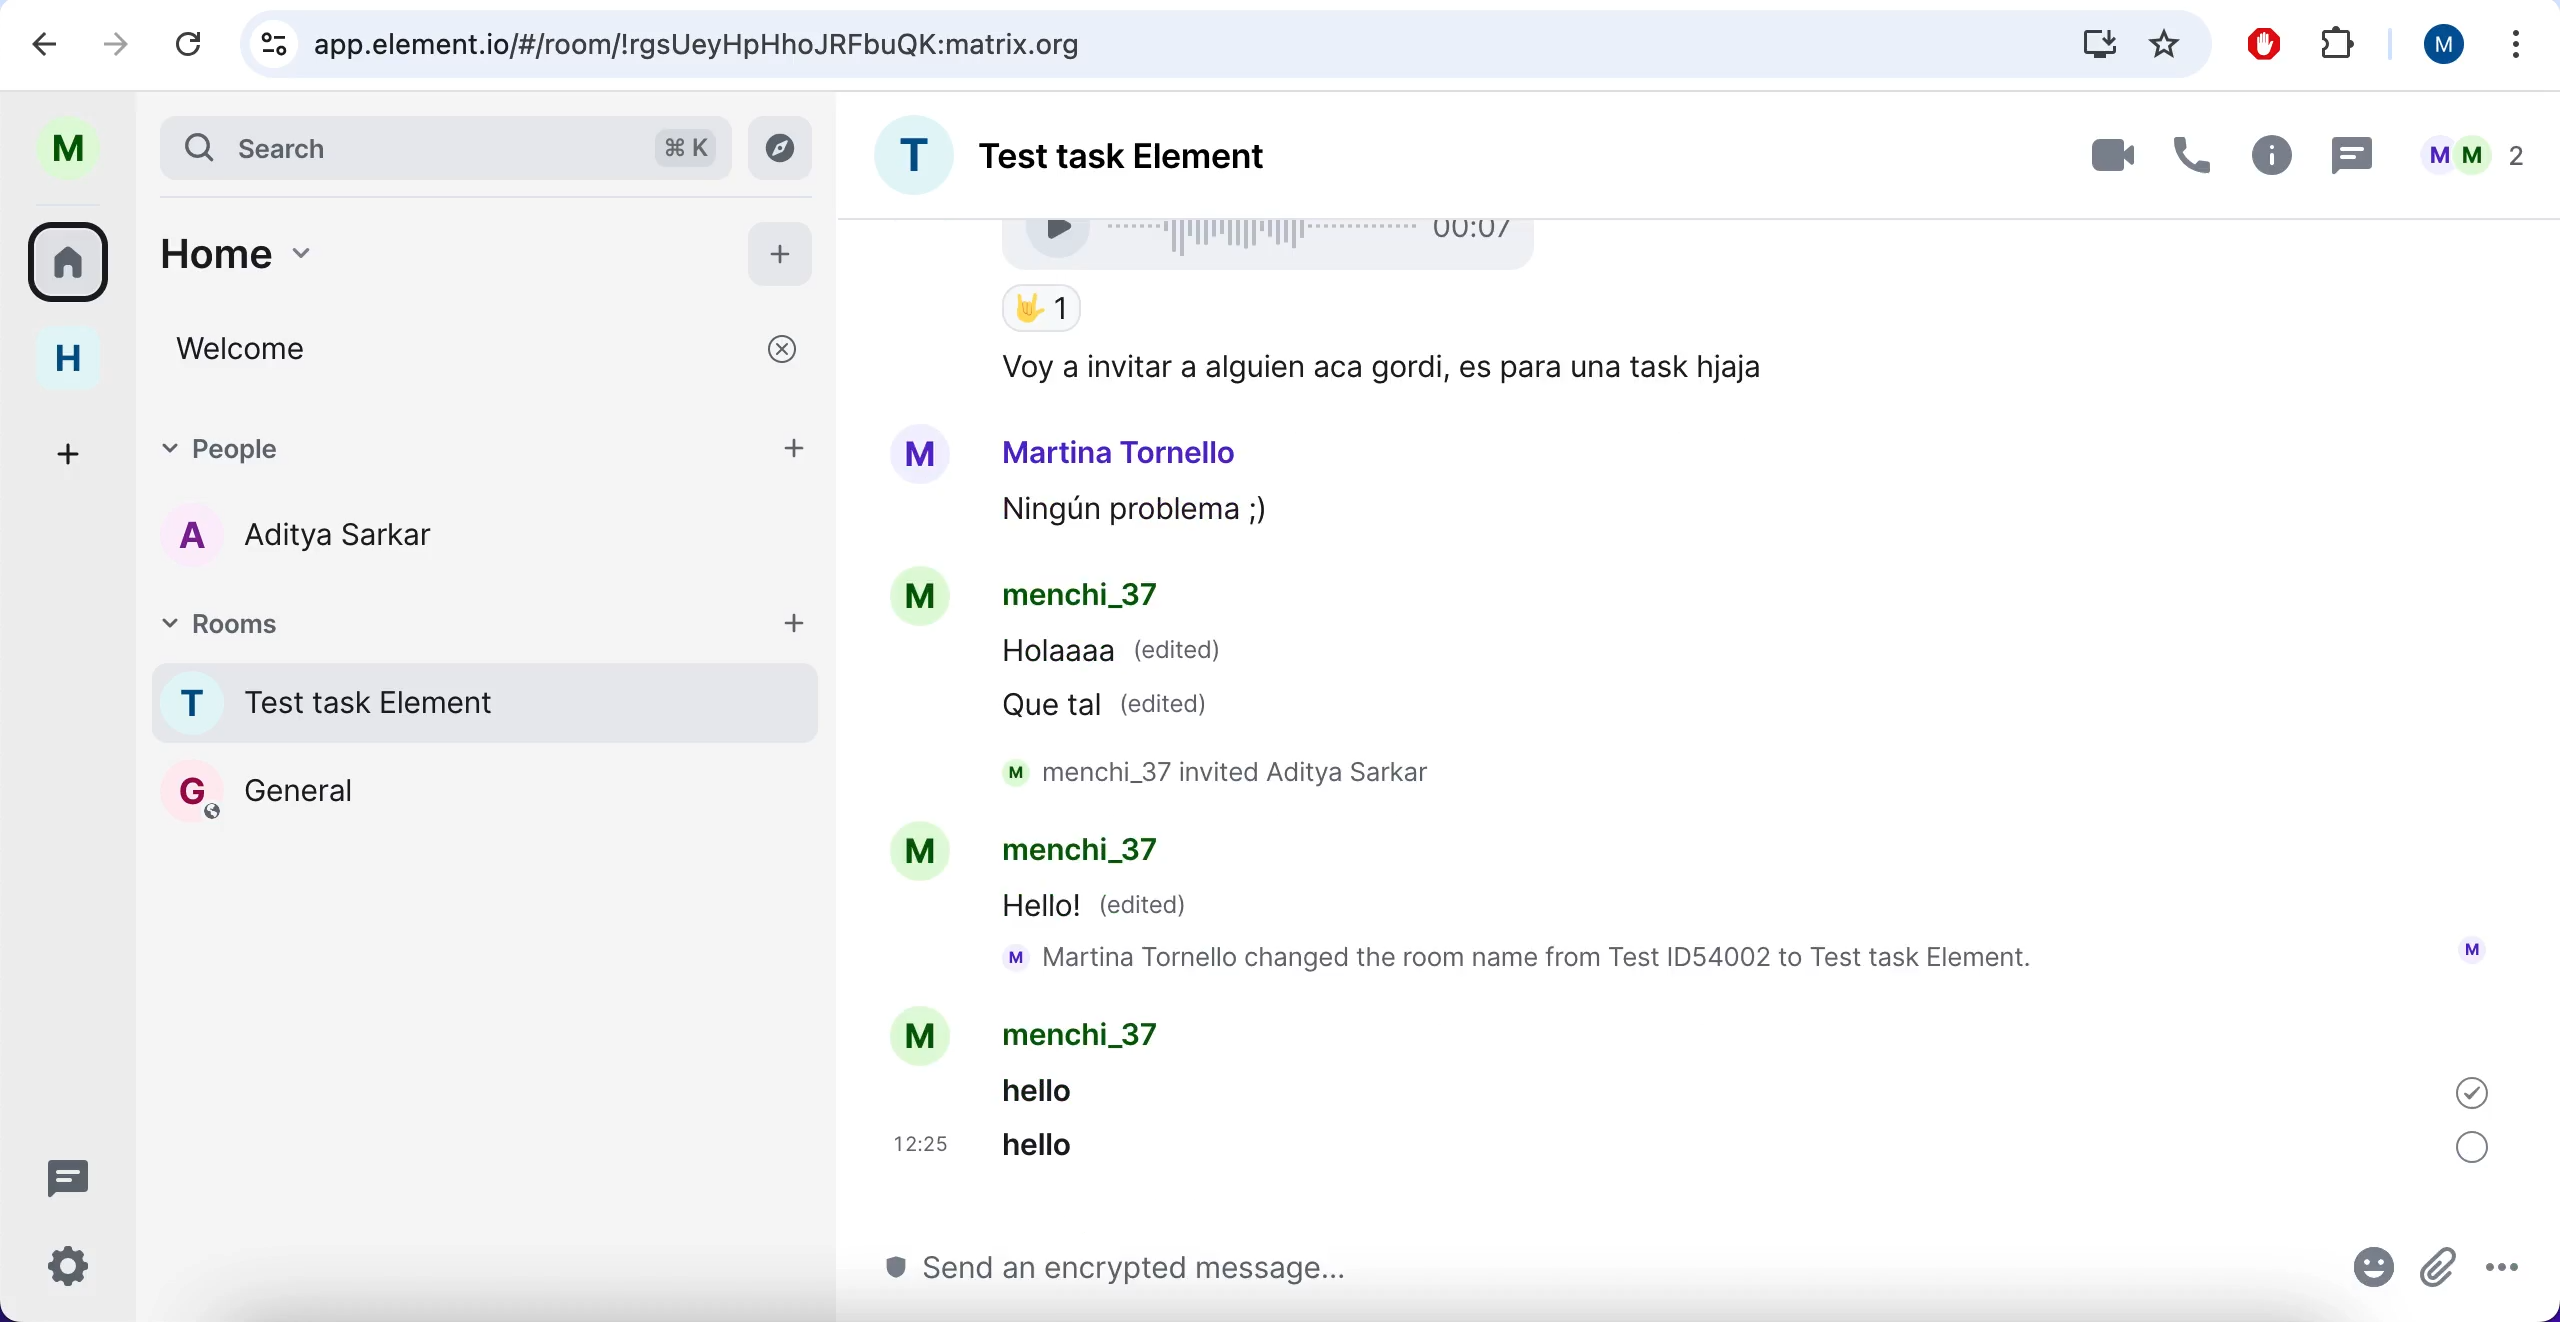  What do you see at coordinates (334, 539) in the screenshot?
I see `users ` at bounding box center [334, 539].